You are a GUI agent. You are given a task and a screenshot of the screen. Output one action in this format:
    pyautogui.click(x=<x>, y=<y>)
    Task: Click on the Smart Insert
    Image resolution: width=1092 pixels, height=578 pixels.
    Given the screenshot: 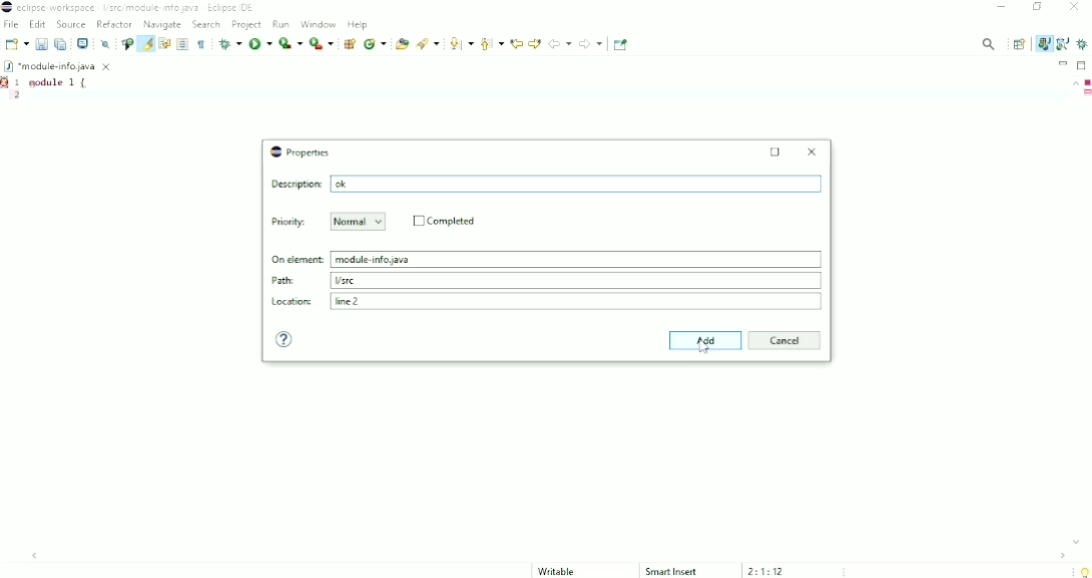 What is the action you would take?
    pyautogui.click(x=672, y=571)
    